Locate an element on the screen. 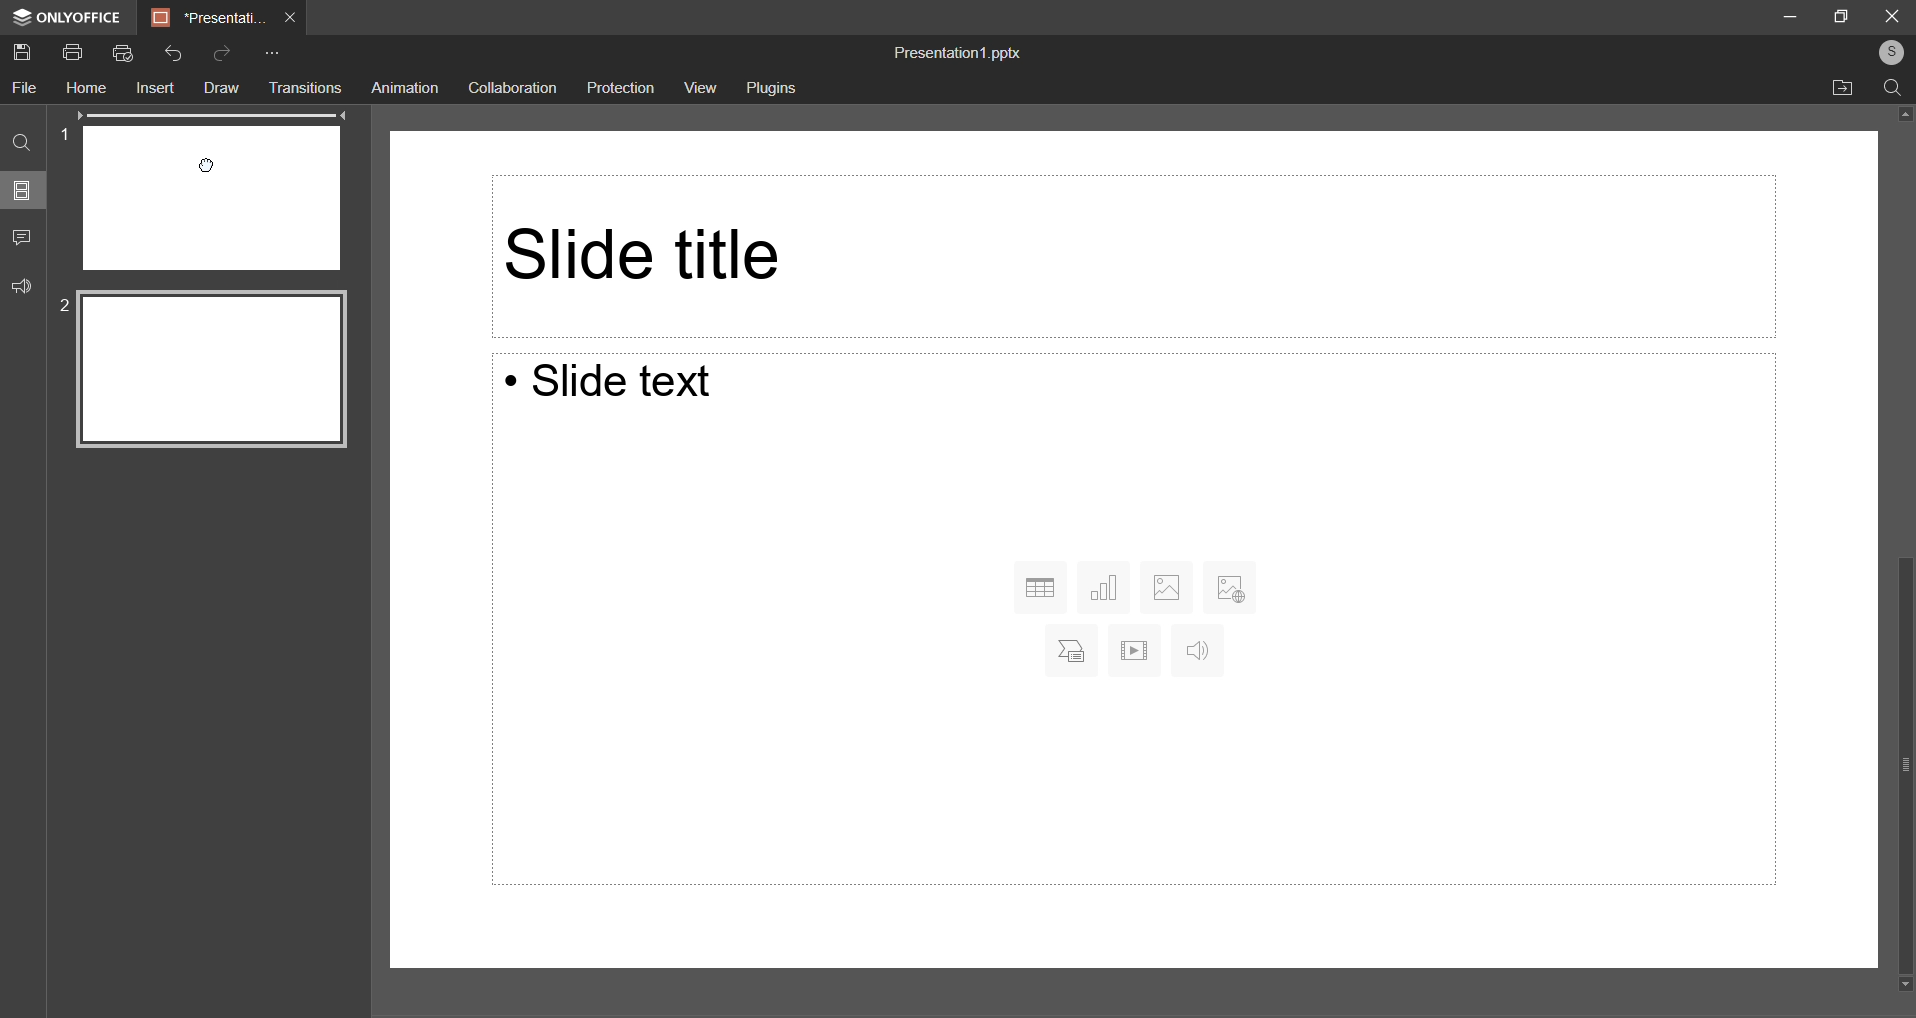  Audio is located at coordinates (1195, 652).